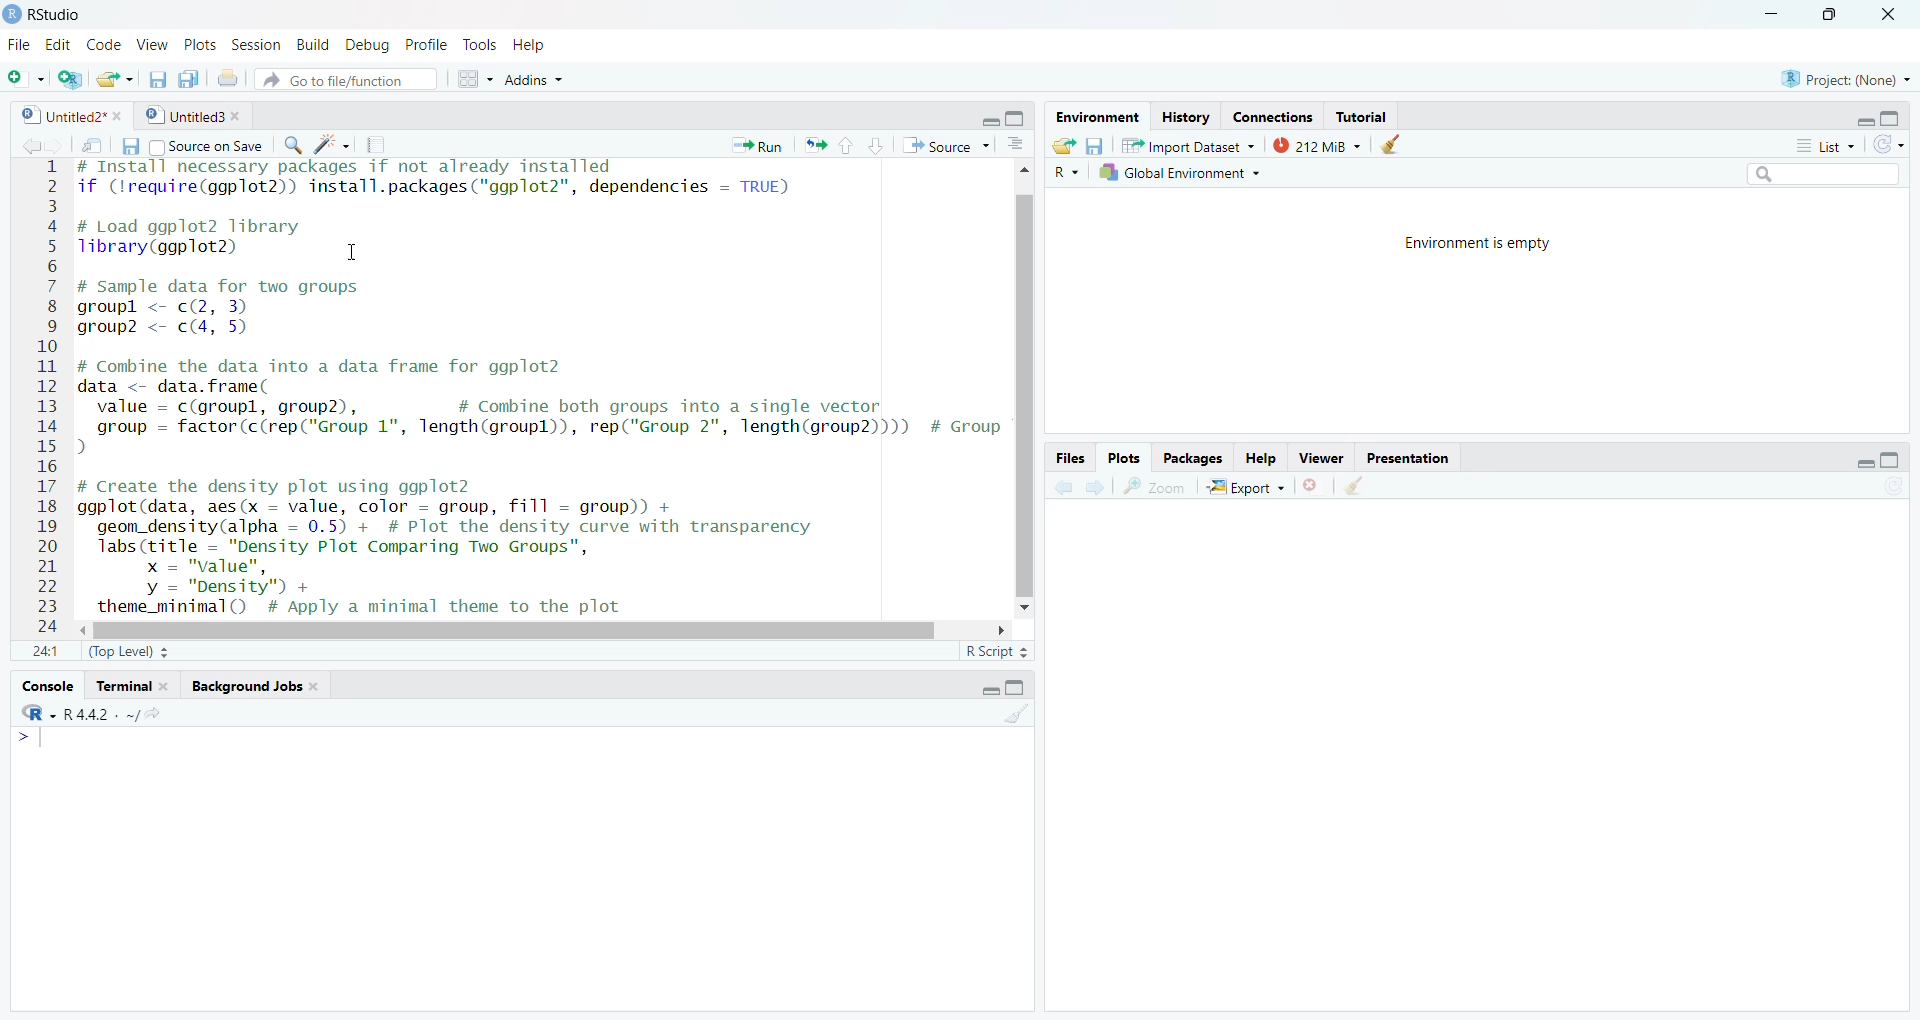  I want to click on connections, so click(1269, 114).